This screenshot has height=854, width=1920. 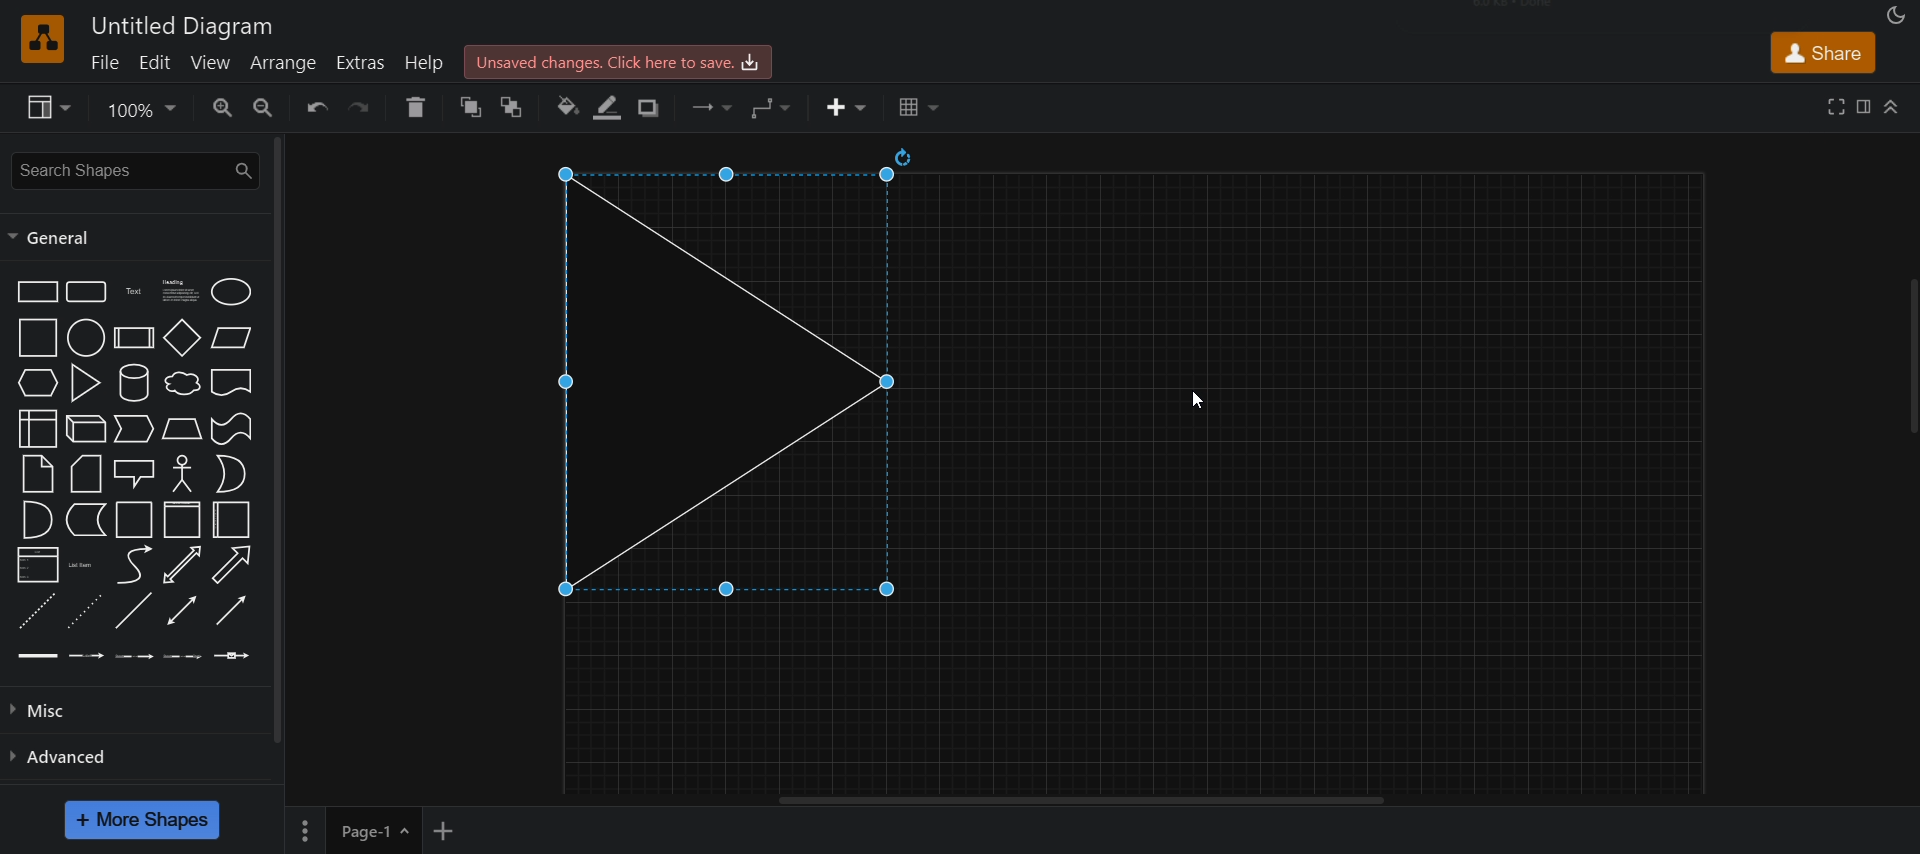 I want to click on appearance, so click(x=1893, y=15).